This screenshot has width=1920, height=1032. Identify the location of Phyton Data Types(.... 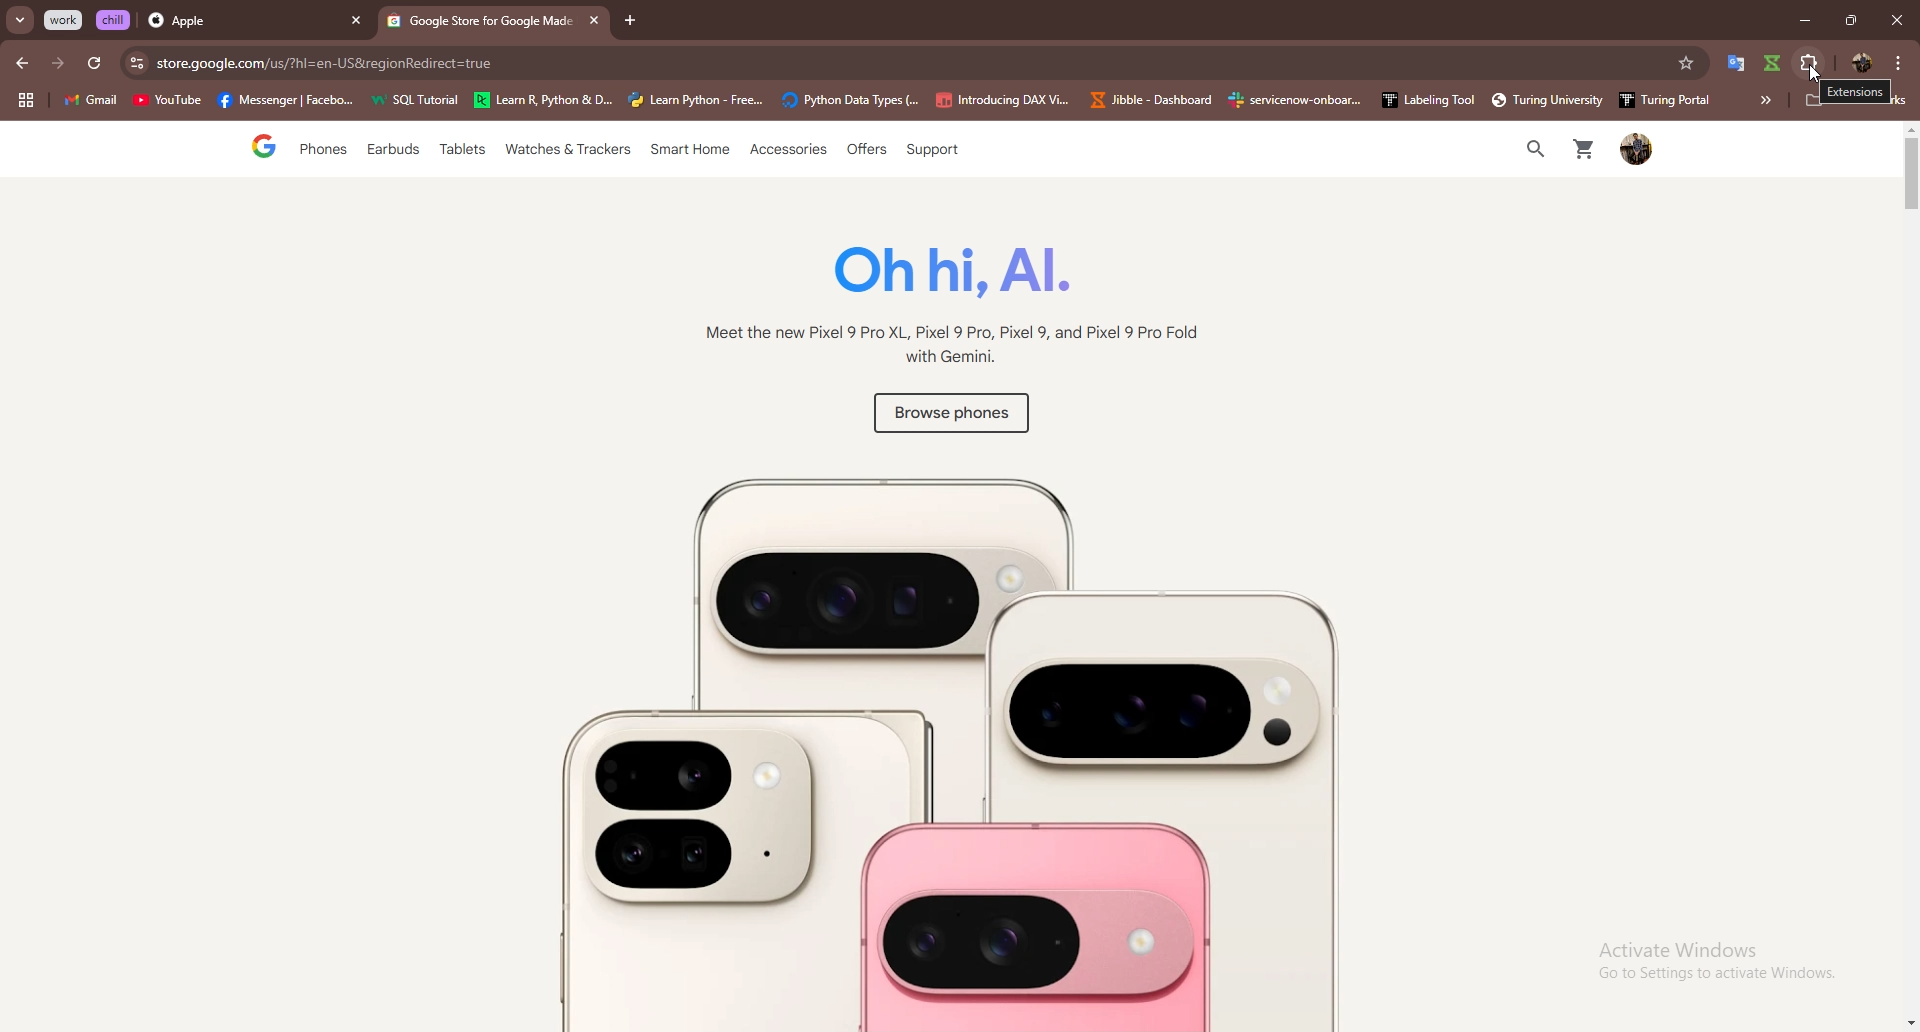
(850, 101).